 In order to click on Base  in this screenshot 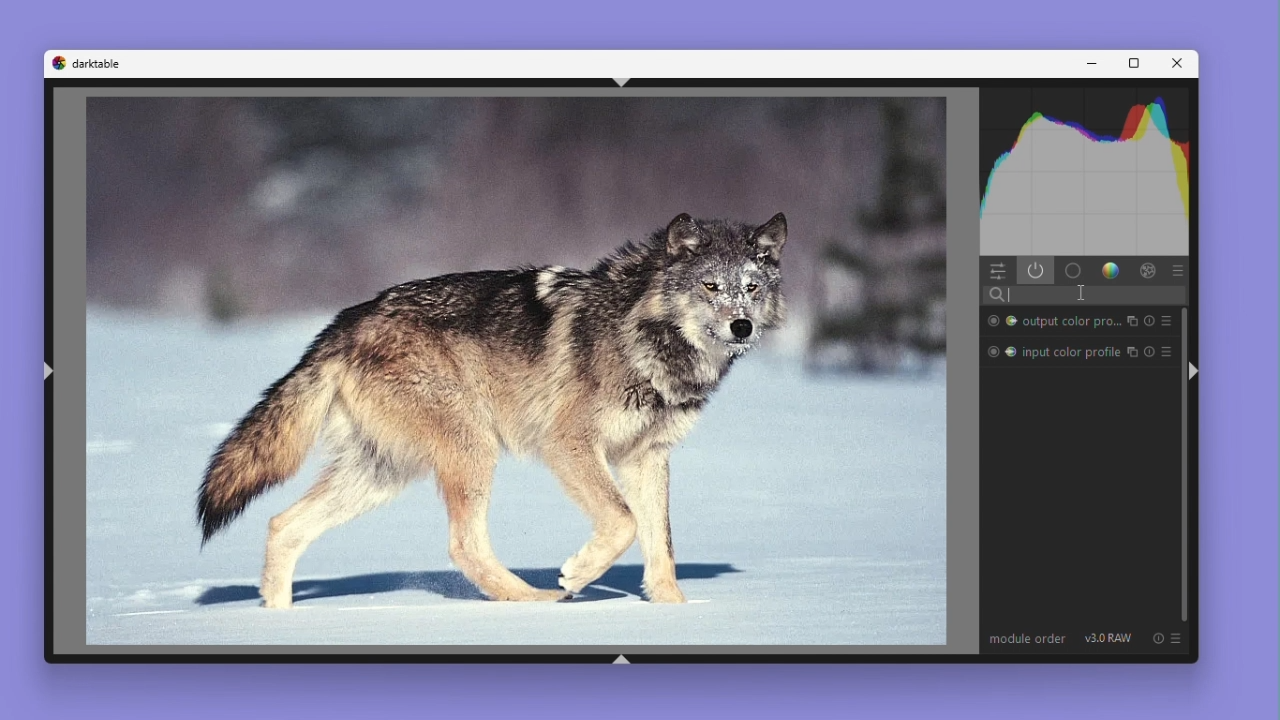, I will do `click(1073, 270)`.